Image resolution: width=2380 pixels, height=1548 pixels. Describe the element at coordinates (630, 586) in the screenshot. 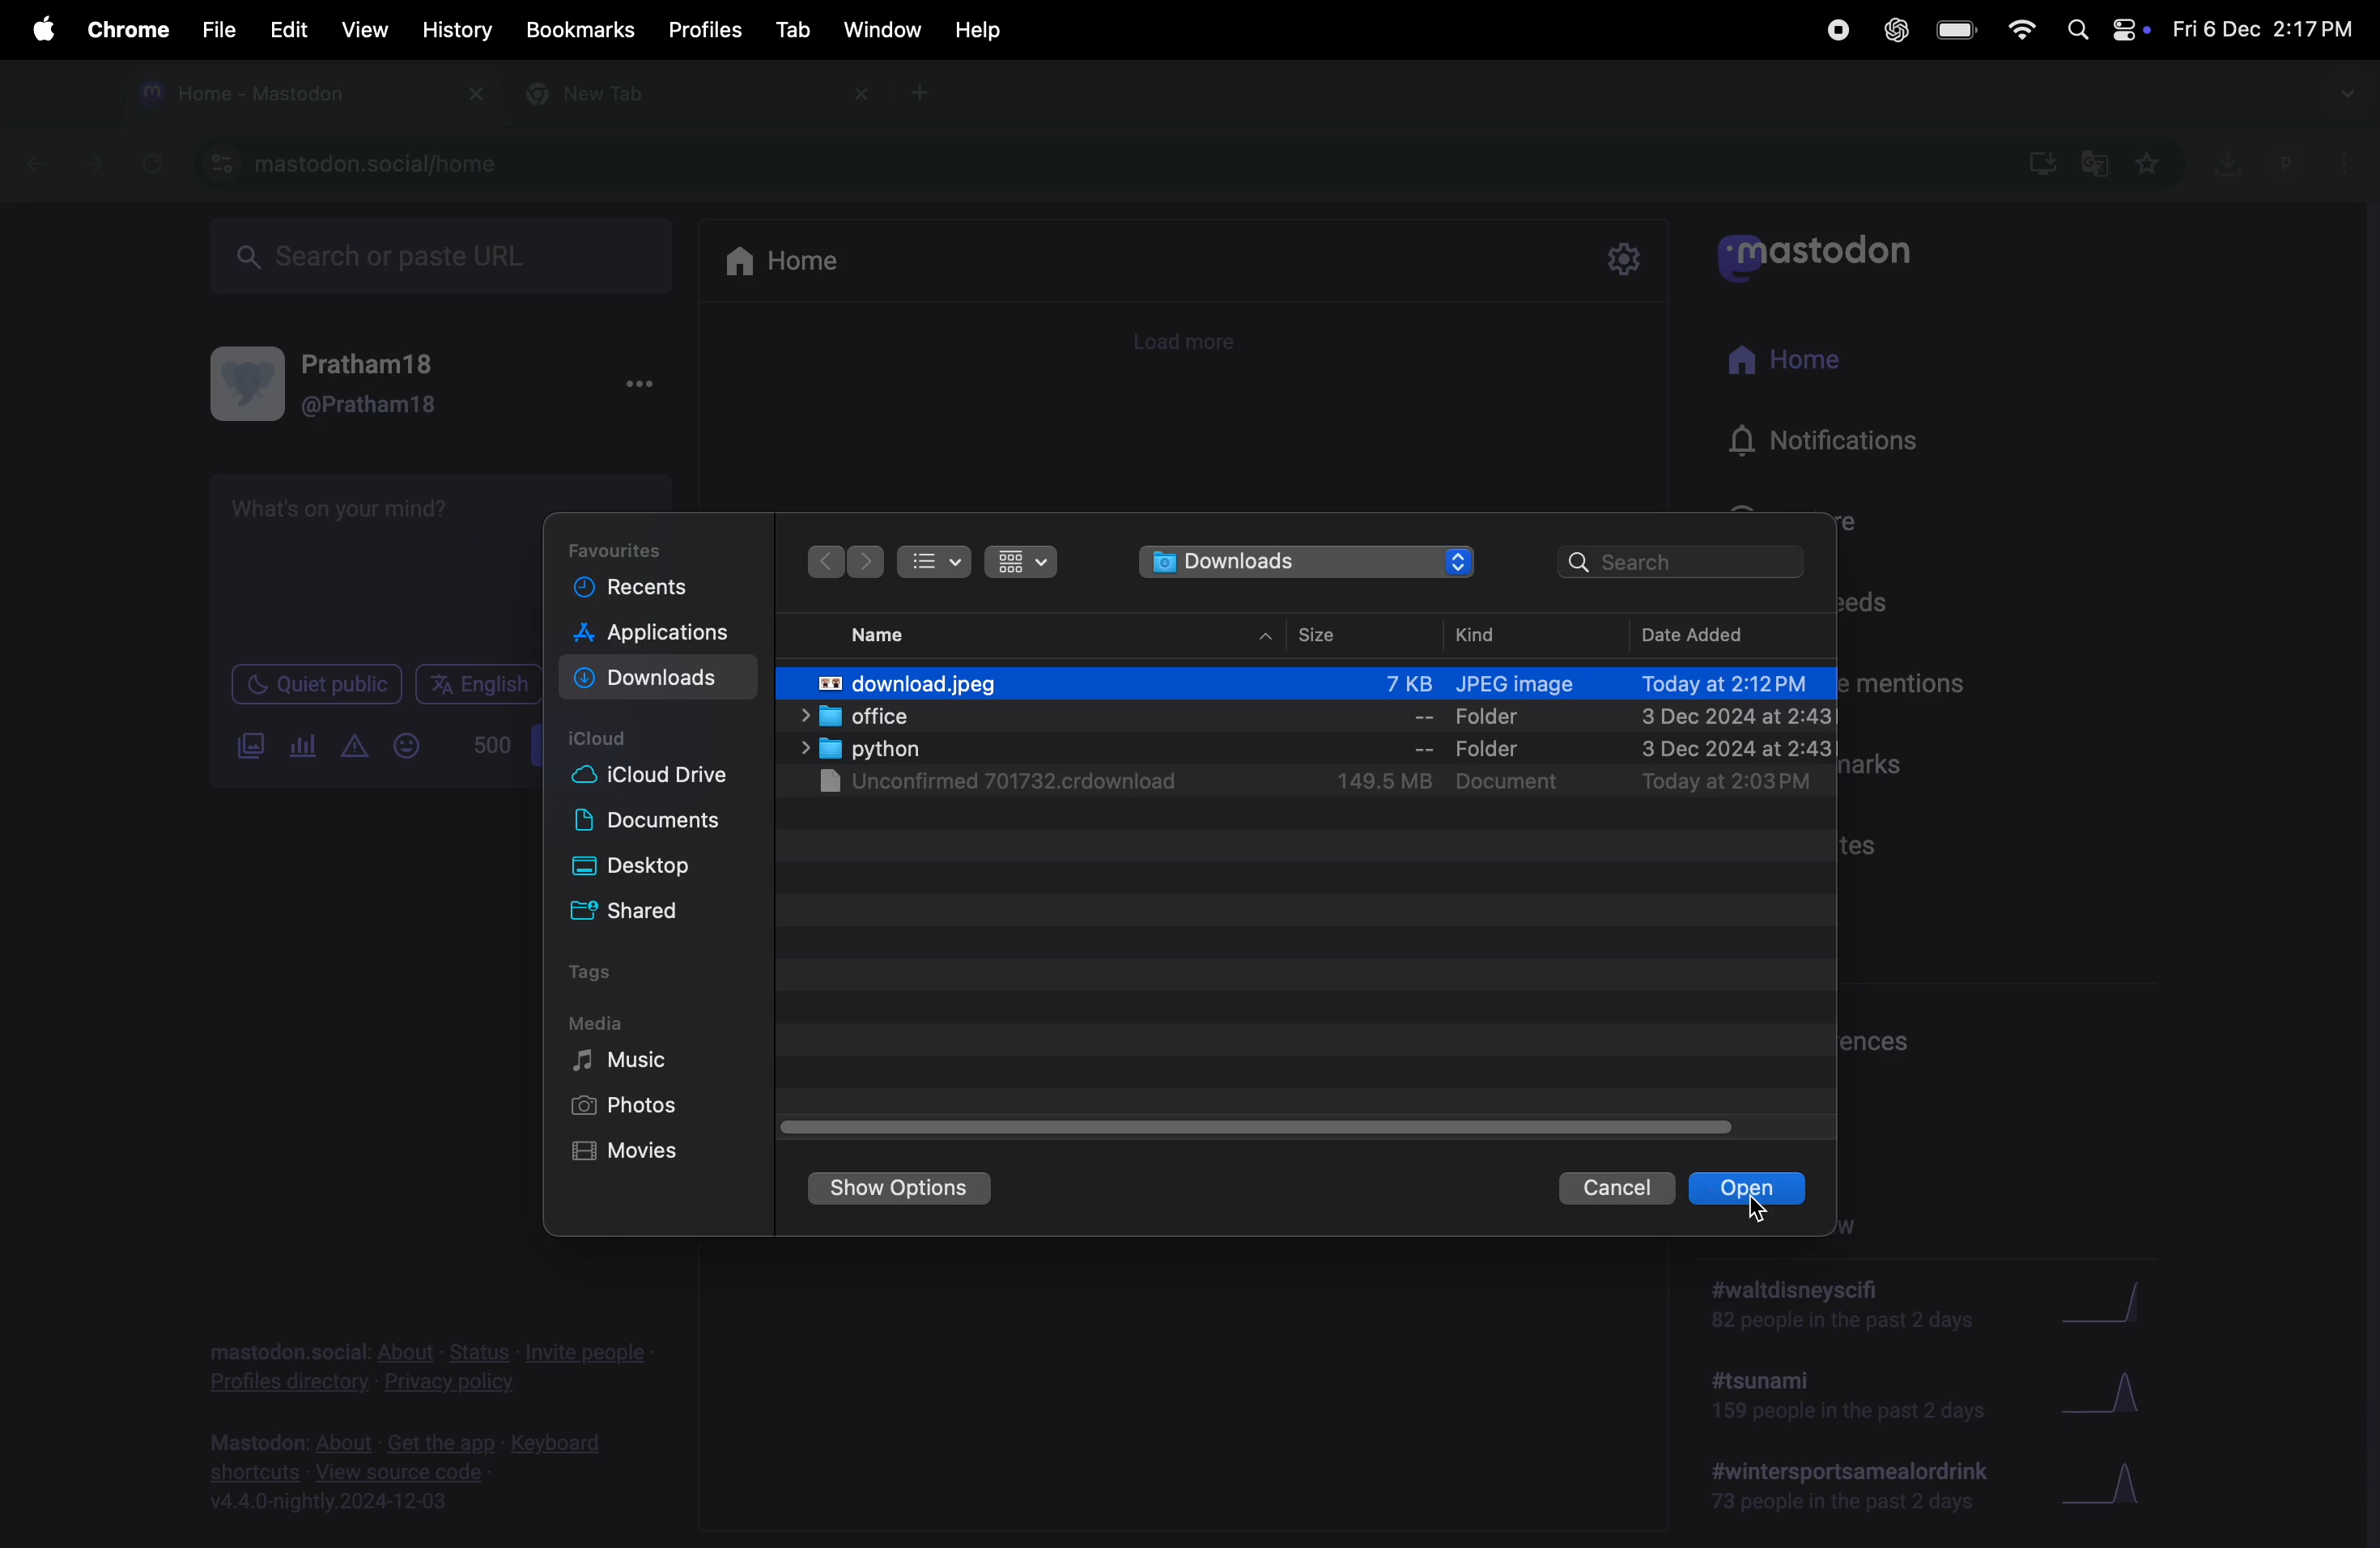

I see `recent` at that location.